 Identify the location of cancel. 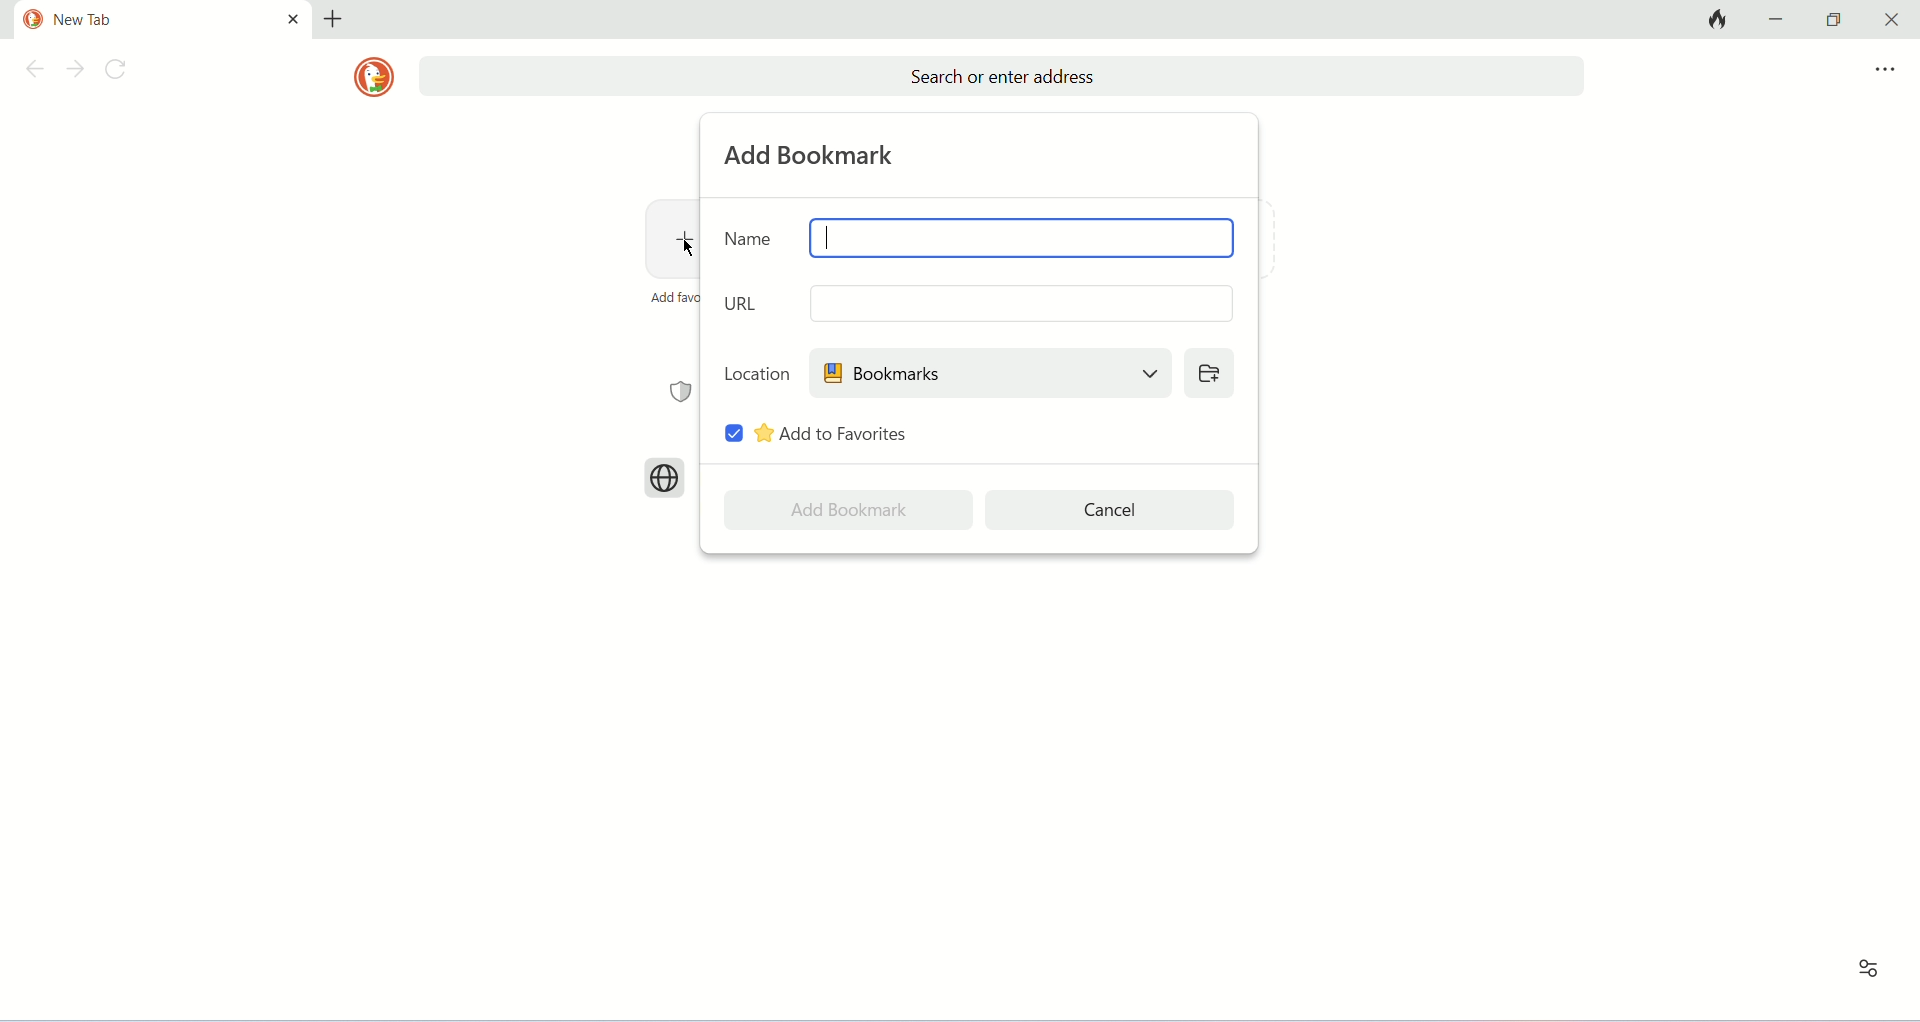
(1112, 510).